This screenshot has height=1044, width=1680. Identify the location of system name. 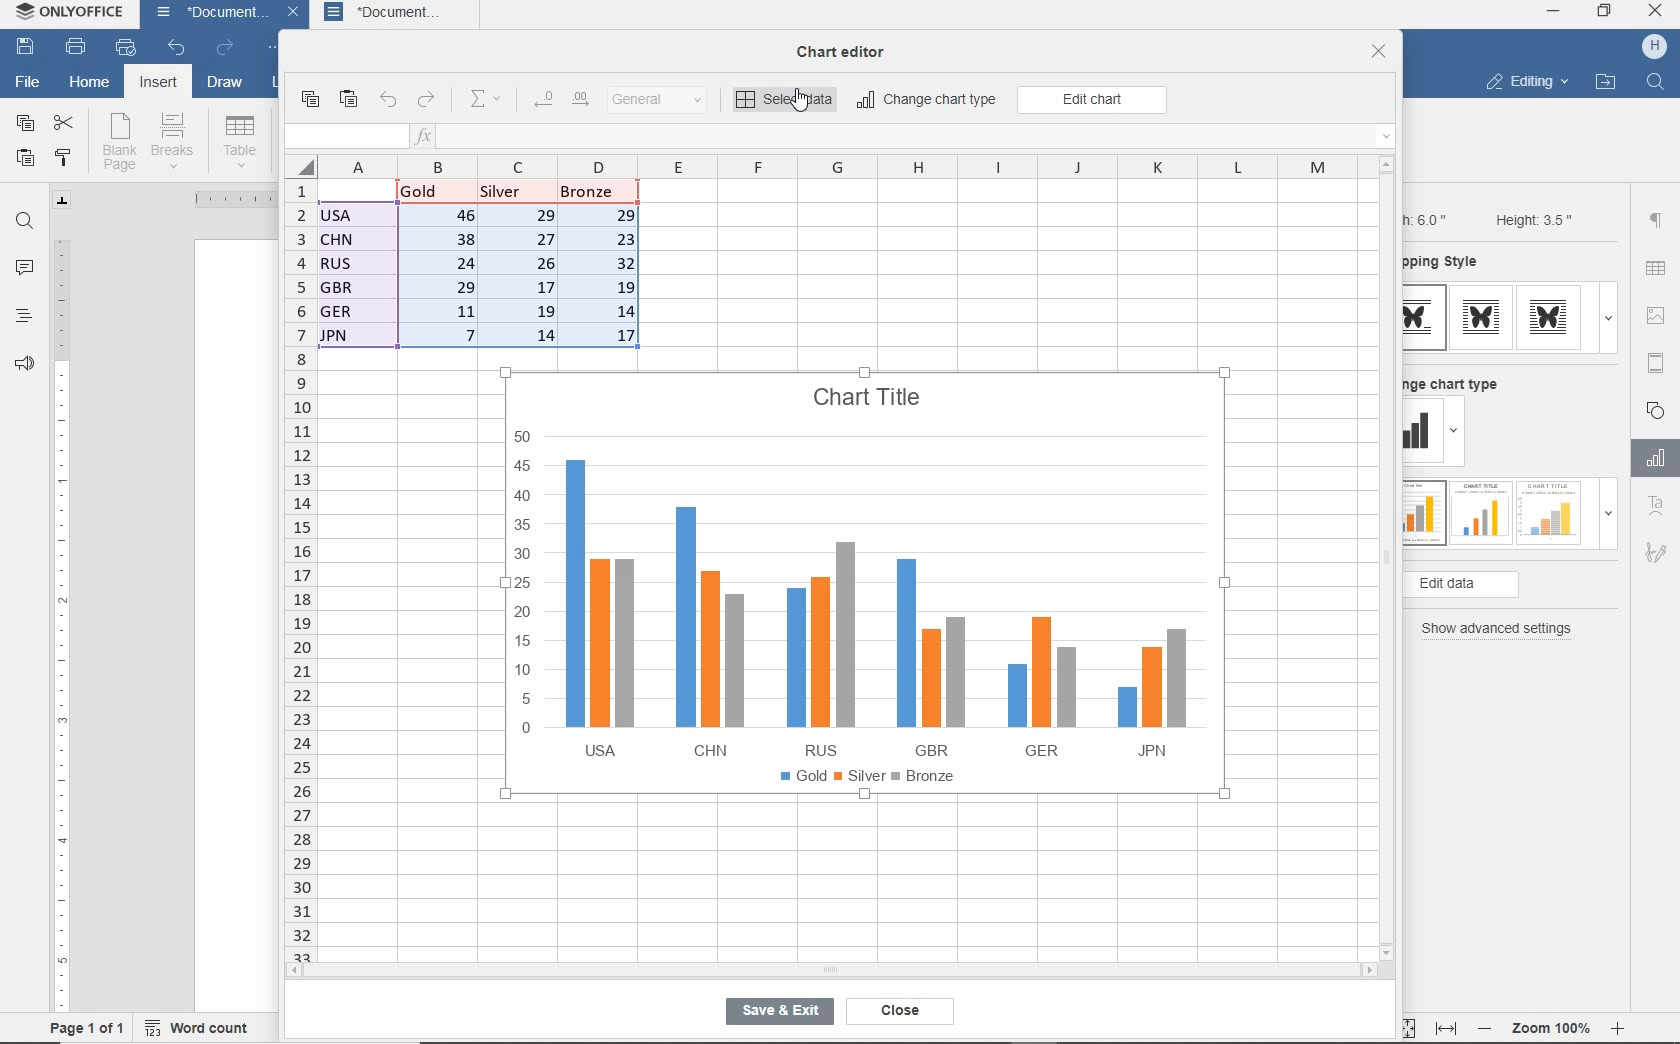
(73, 16).